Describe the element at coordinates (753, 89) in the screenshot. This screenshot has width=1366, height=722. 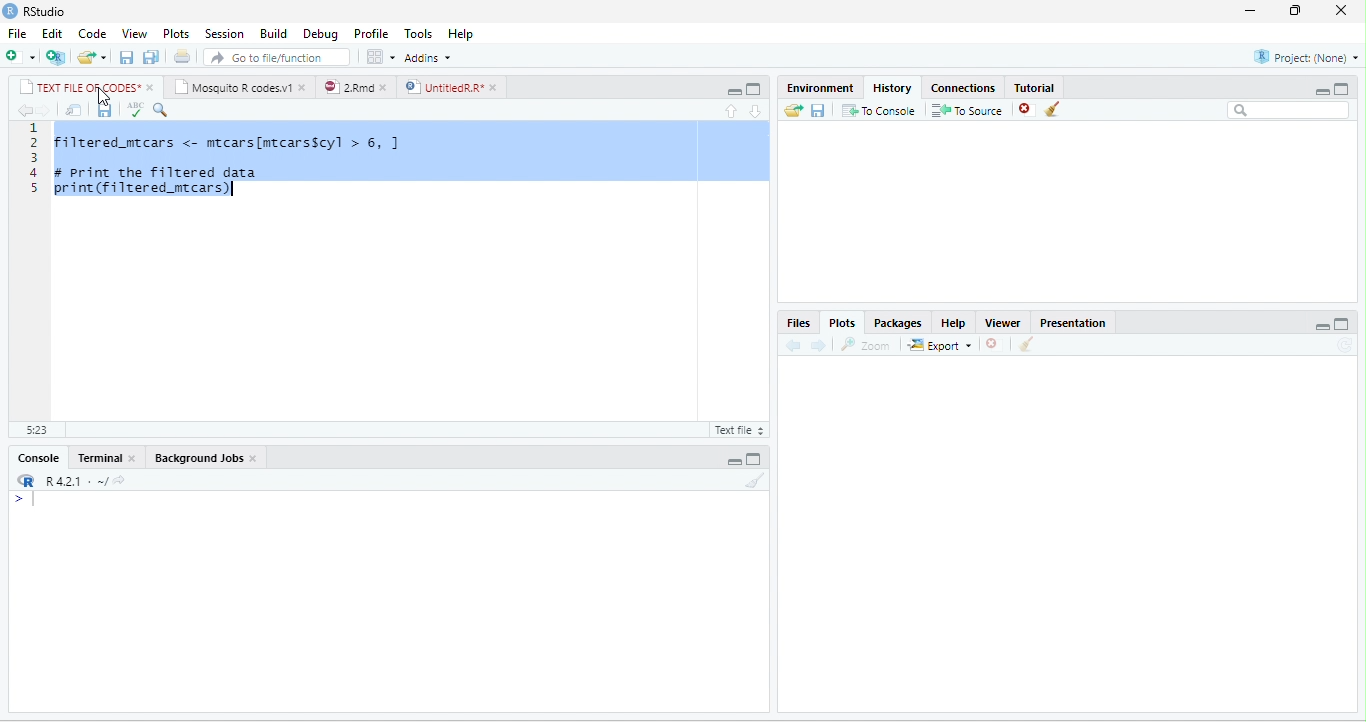
I see `maximize` at that location.